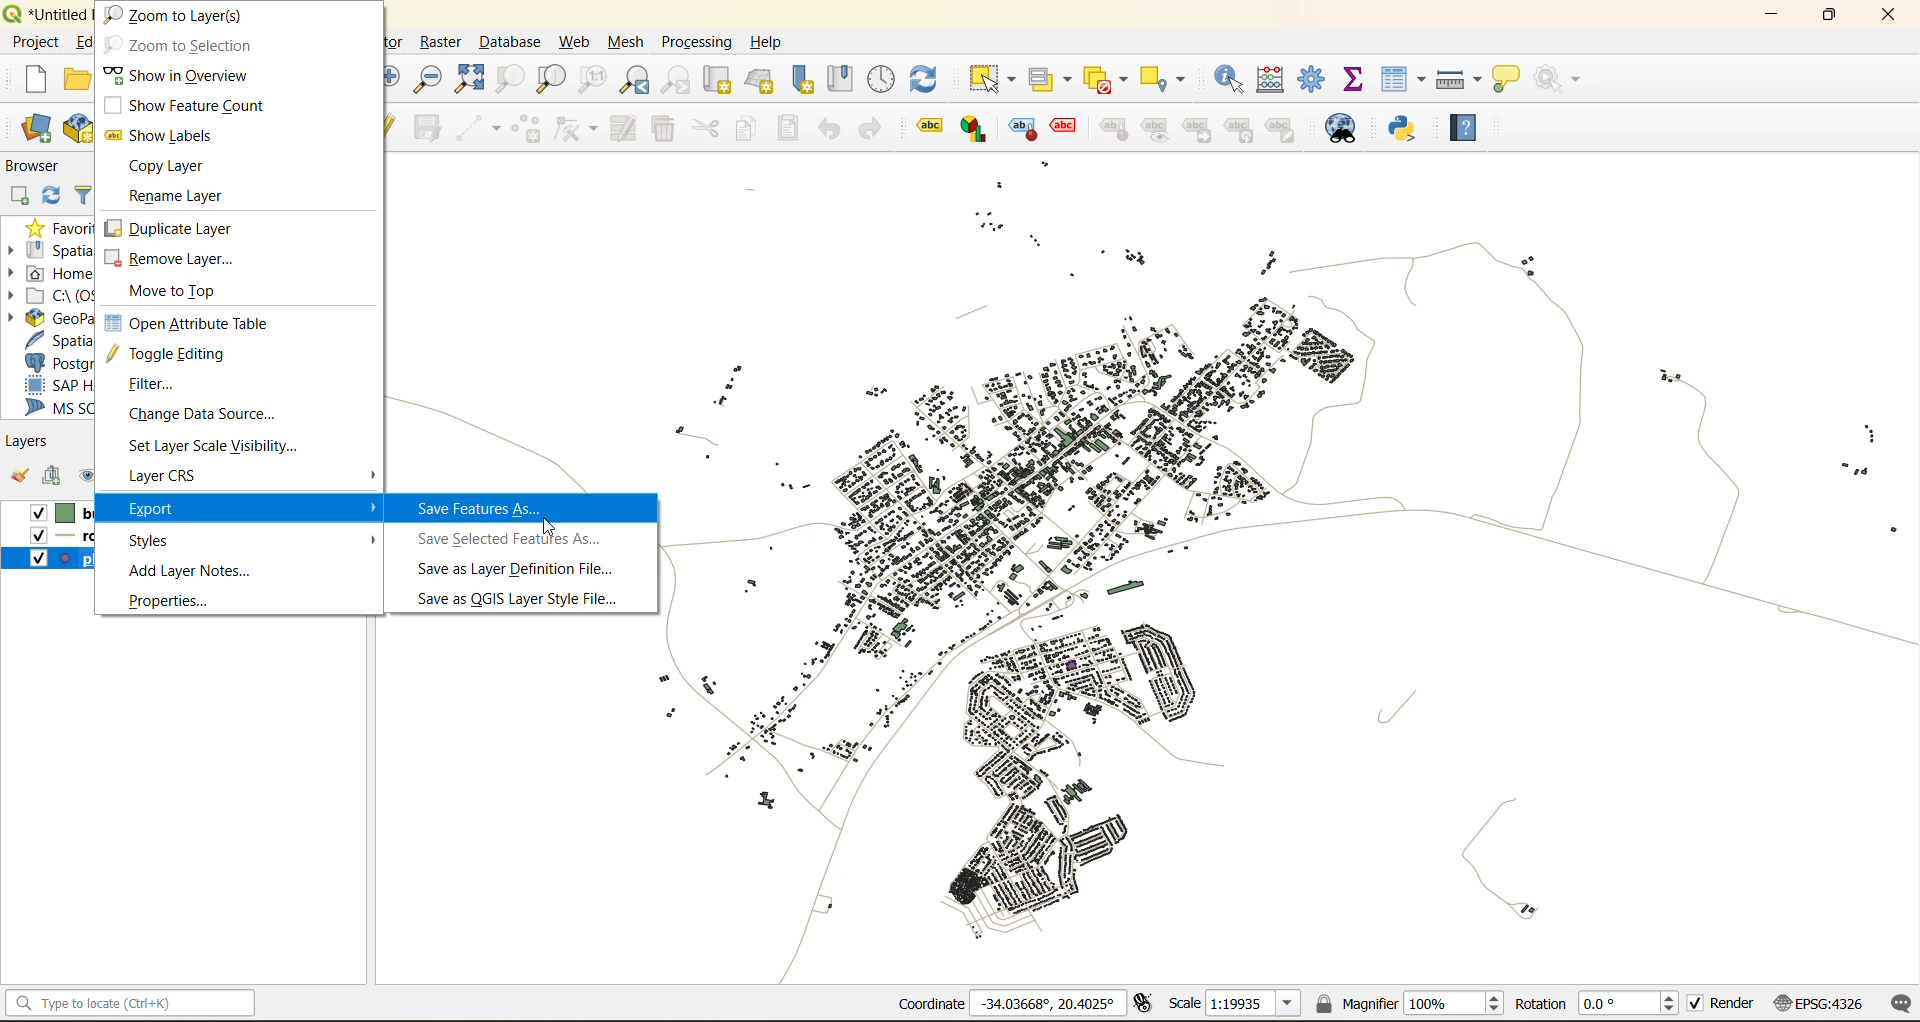 Image resolution: width=1920 pixels, height=1022 pixels. Describe the element at coordinates (1021, 130) in the screenshot. I see `highlight pinned labels and diagram` at that location.